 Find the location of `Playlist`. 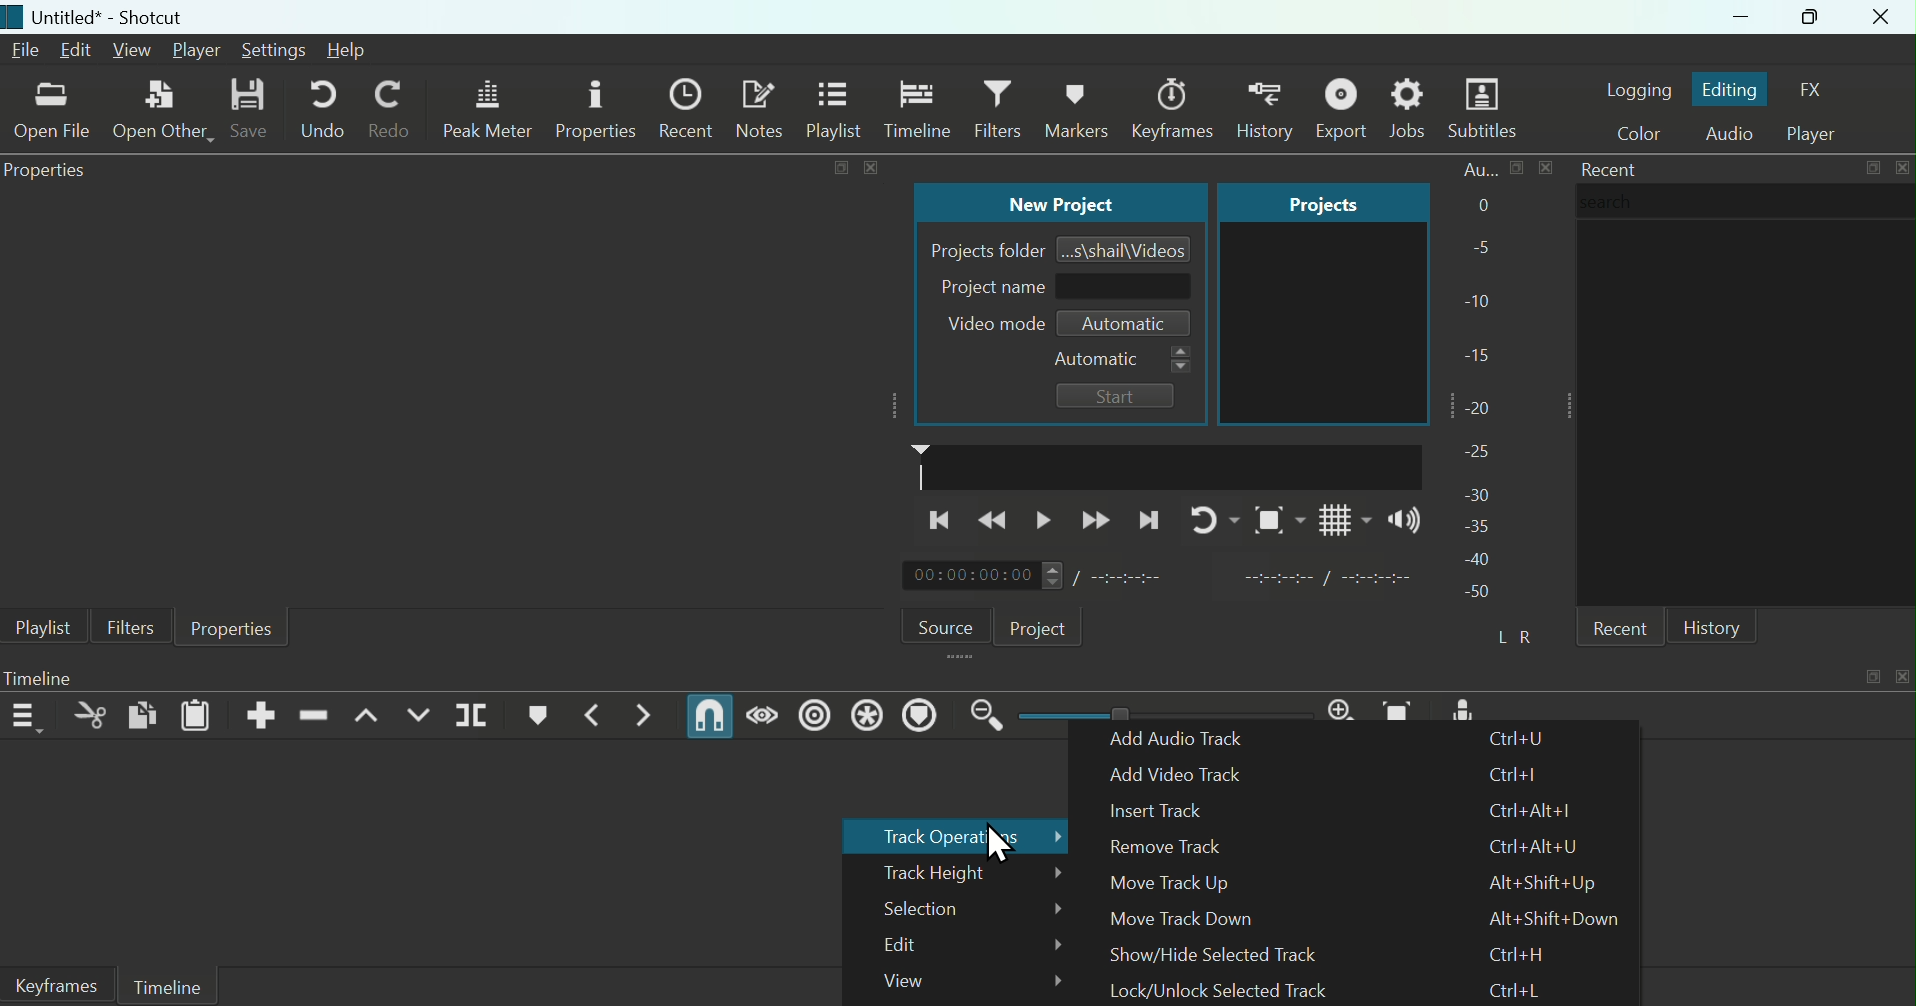

Playlist is located at coordinates (838, 110).